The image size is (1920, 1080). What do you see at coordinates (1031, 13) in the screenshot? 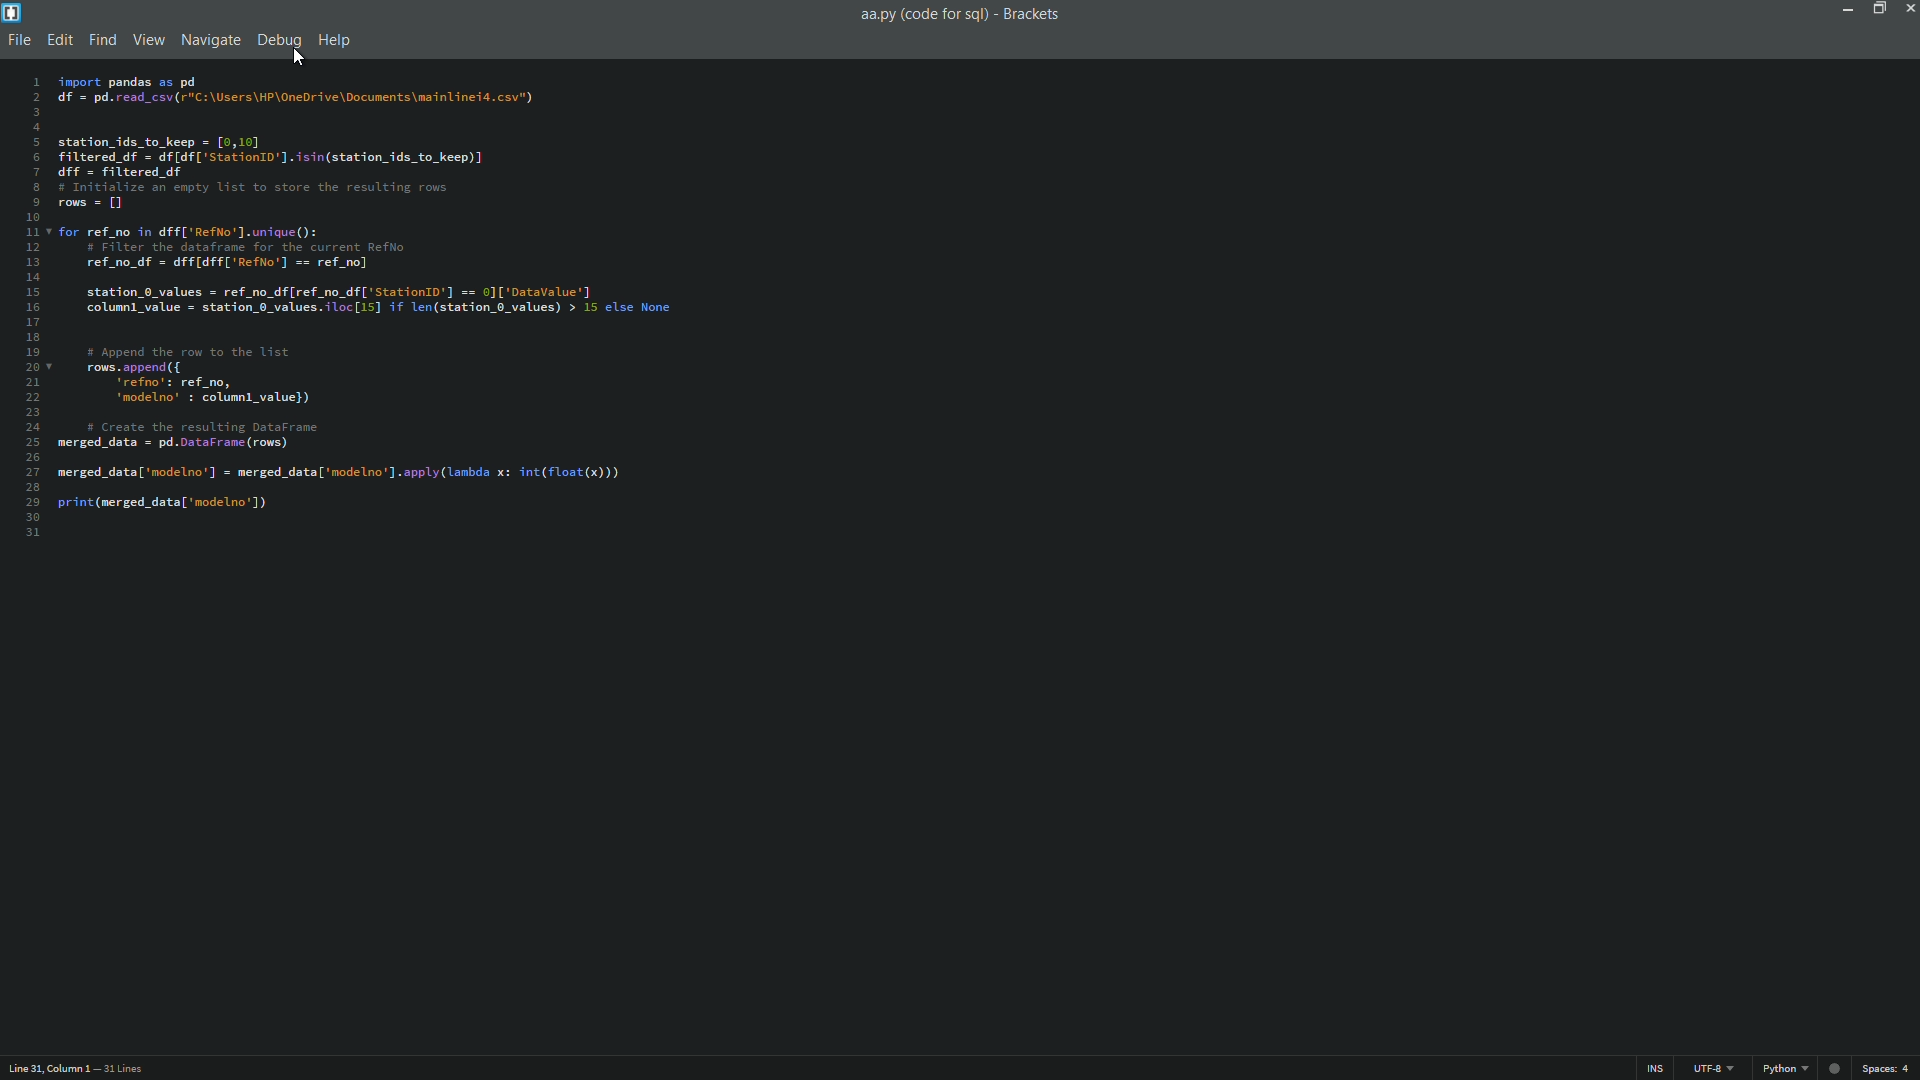
I see `app name` at bounding box center [1031, 13].